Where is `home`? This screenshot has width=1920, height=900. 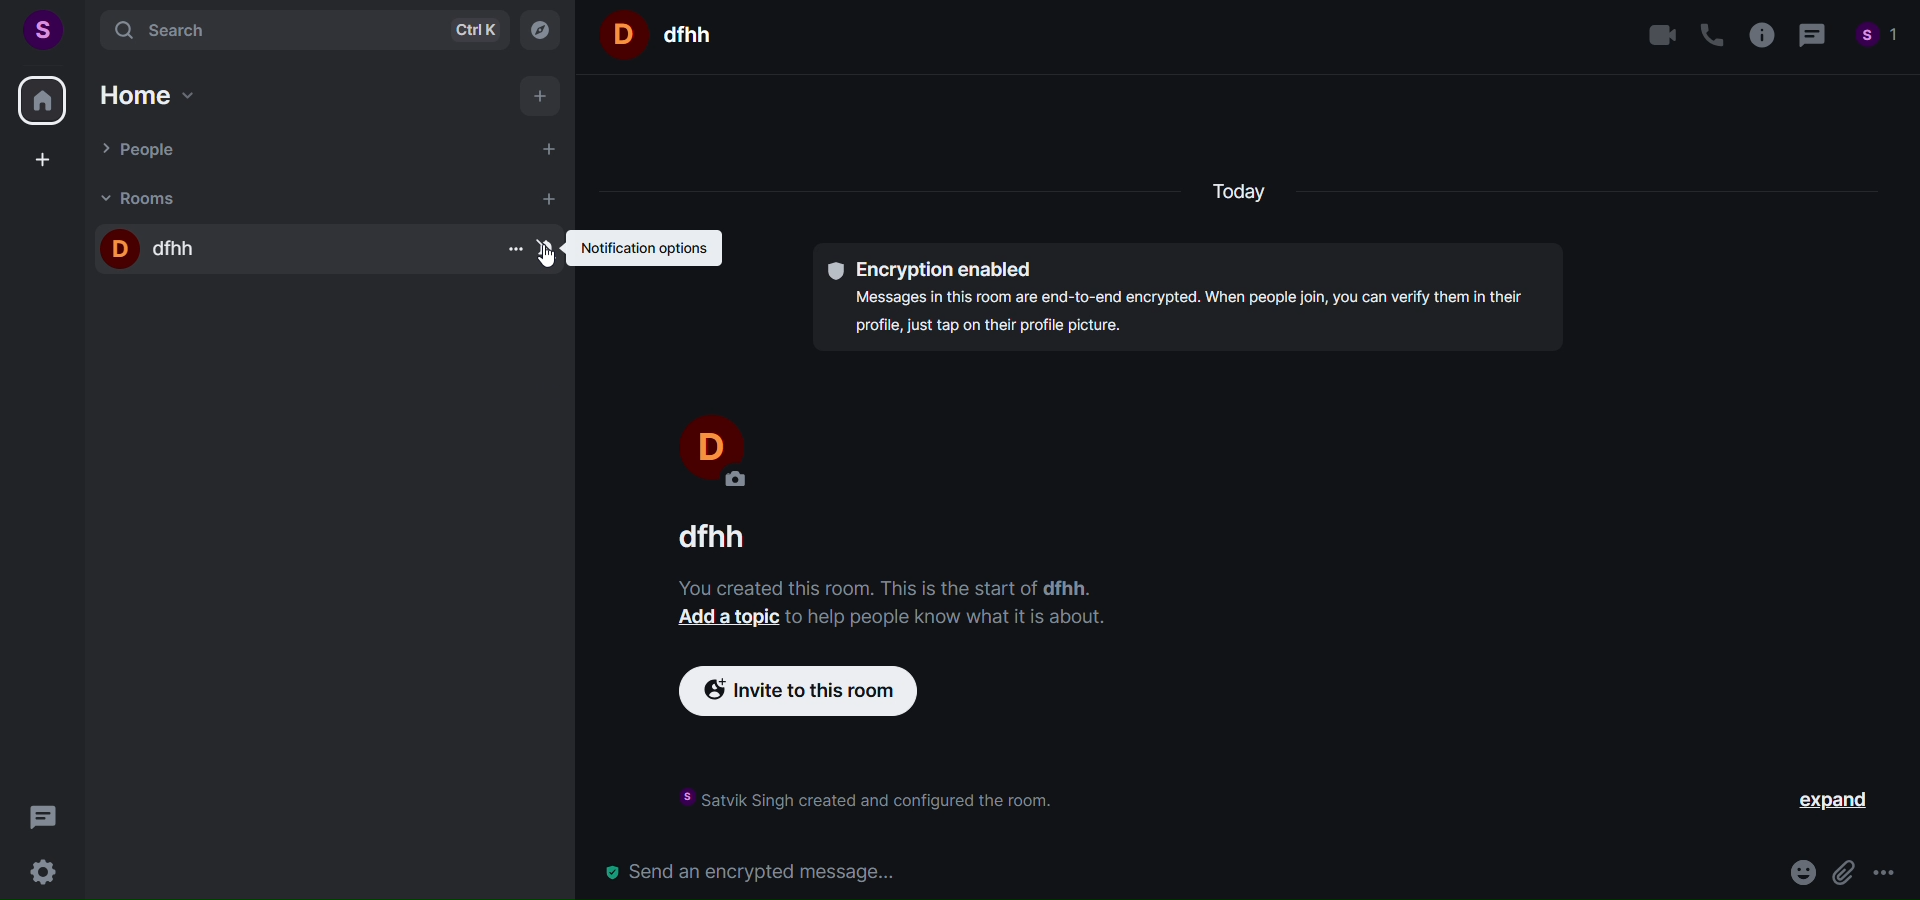 home is located at coordinates (41, 103).